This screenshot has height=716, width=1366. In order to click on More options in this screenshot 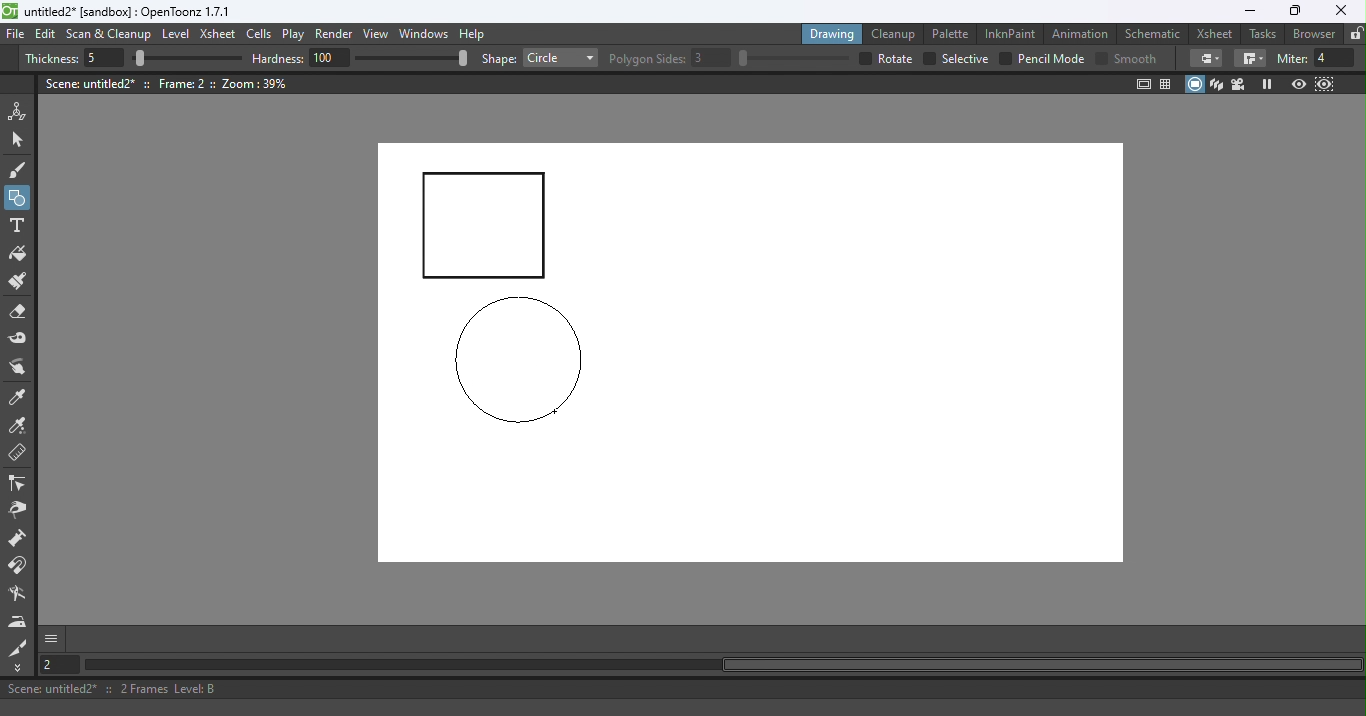, I will do `click(51, 638)`.